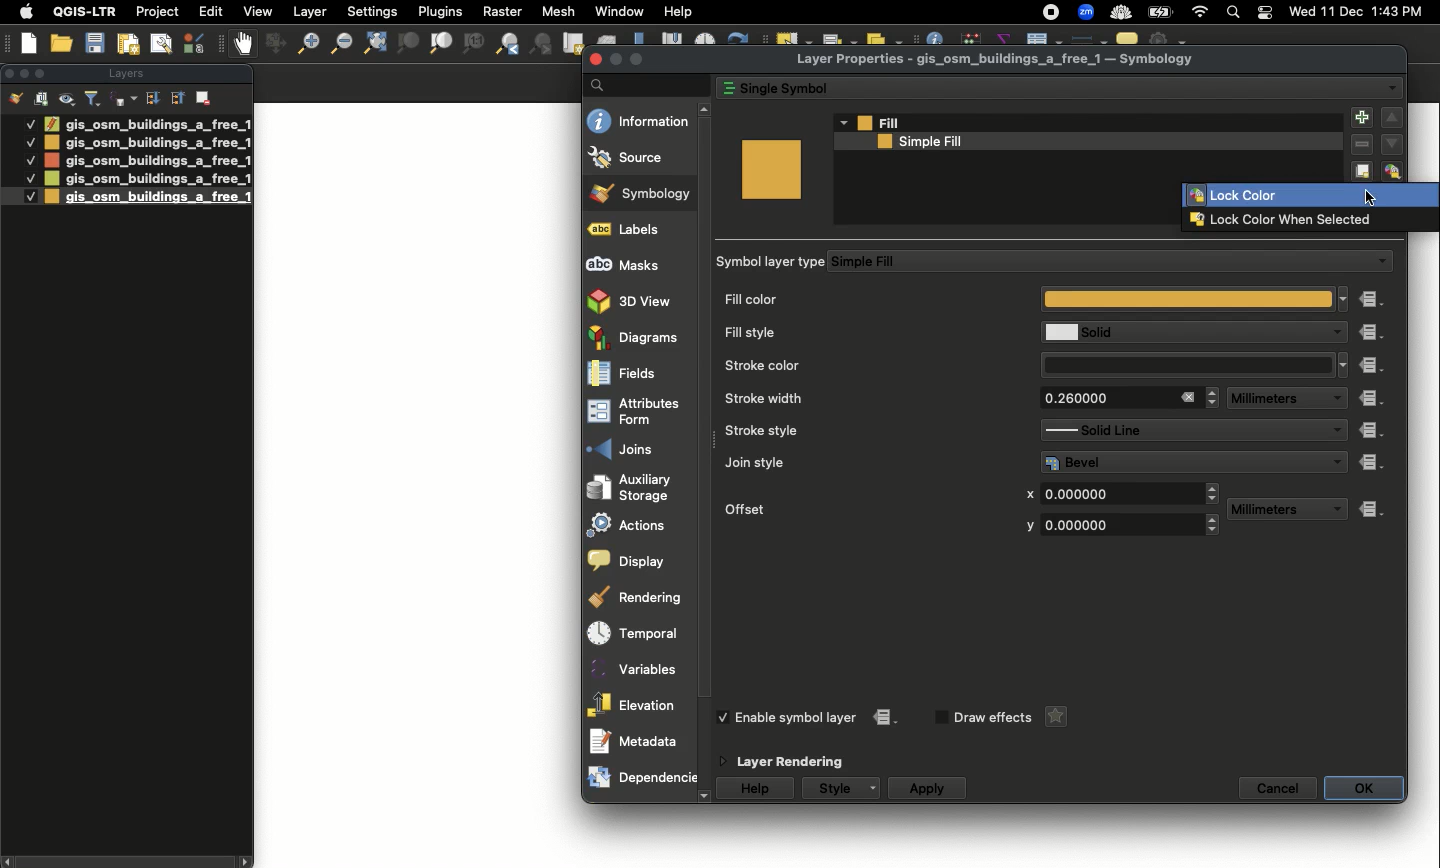 This screenshot has height=868, width=1440. I want to click on Layer panel, so click(124, 75).